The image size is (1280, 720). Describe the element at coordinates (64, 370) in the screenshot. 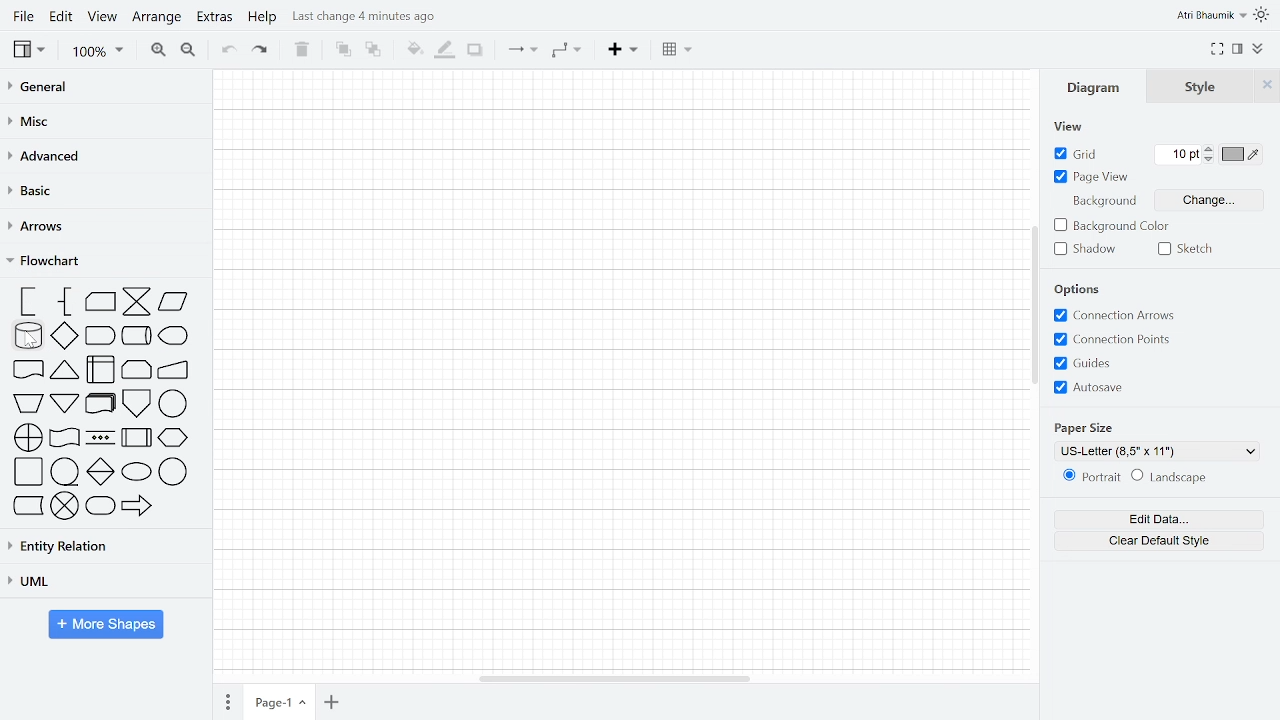

I see `extract or measurement` at that location.